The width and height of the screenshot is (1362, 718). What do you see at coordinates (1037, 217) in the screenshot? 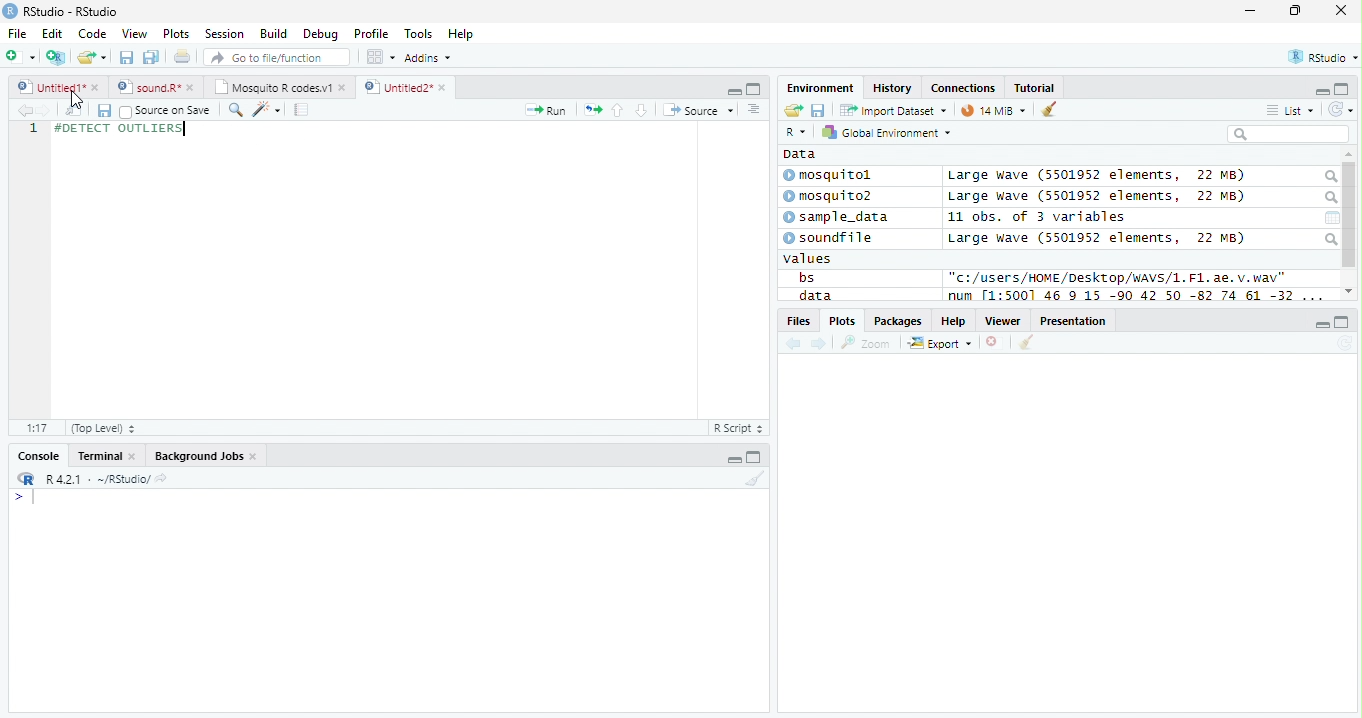
I see `11 obs. of 3 variables` at bounding box center [1037, 217].